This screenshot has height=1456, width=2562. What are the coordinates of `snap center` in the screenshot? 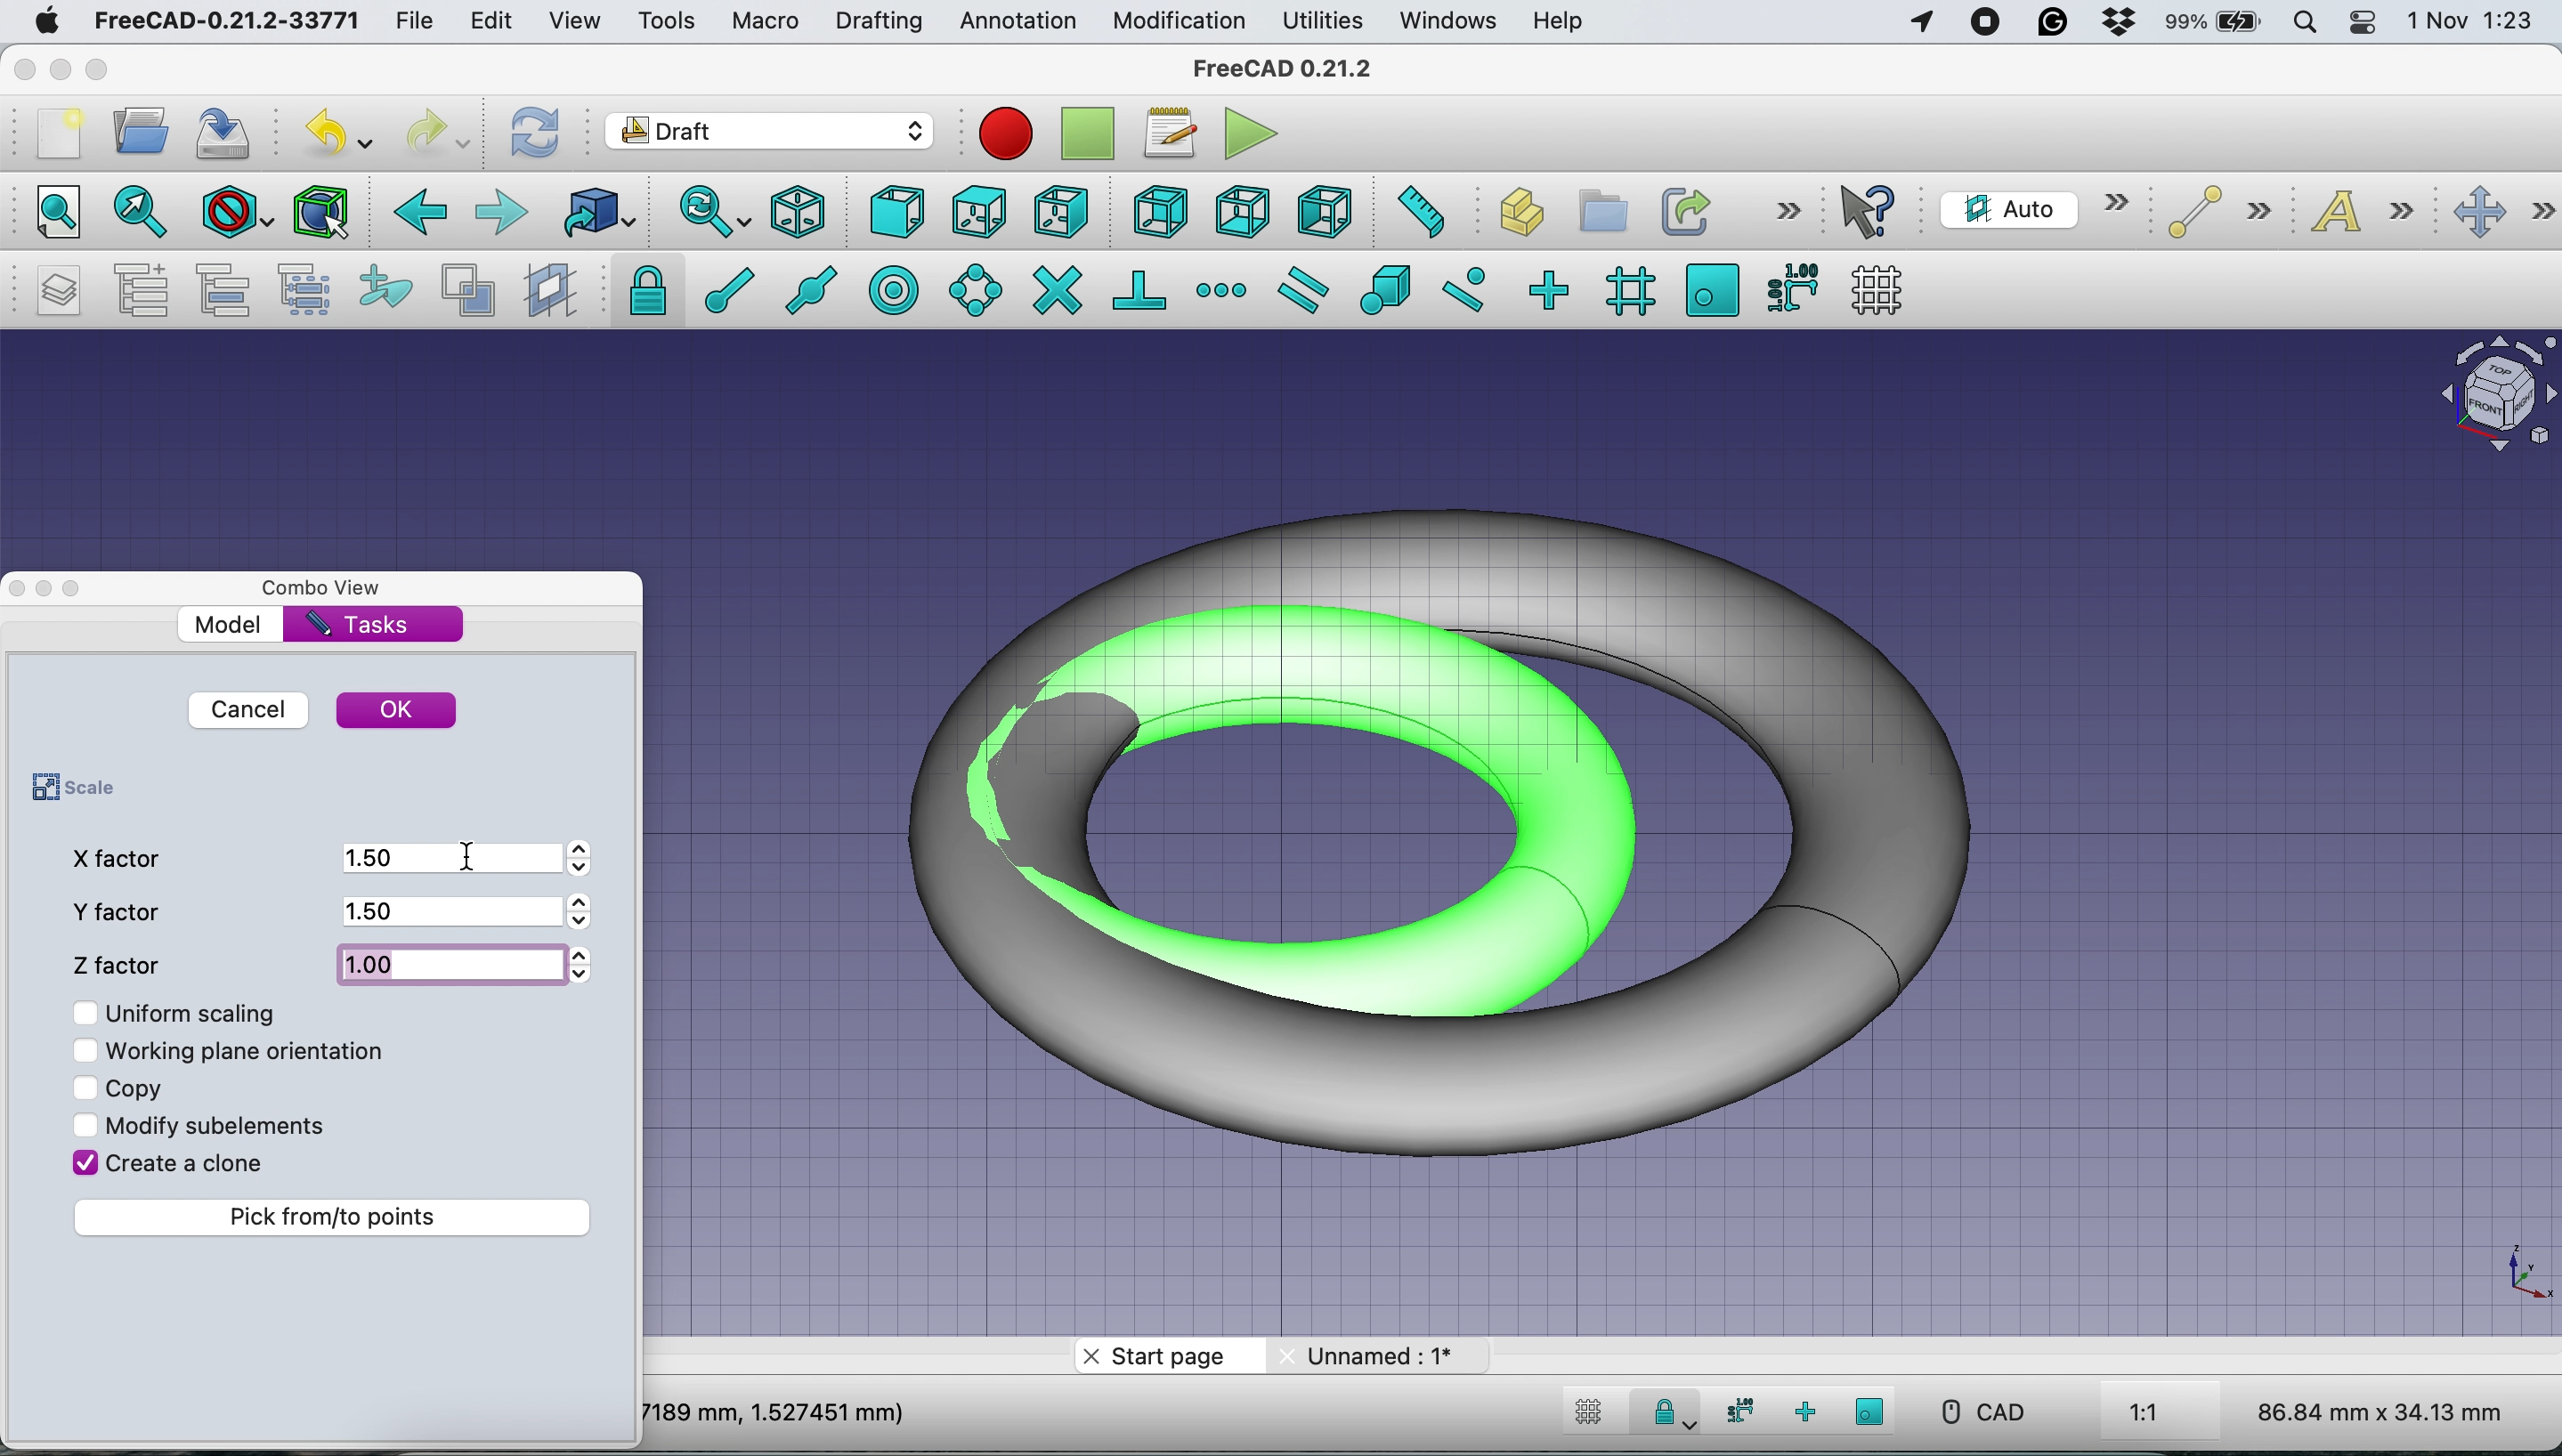 It's located at (896, 289).